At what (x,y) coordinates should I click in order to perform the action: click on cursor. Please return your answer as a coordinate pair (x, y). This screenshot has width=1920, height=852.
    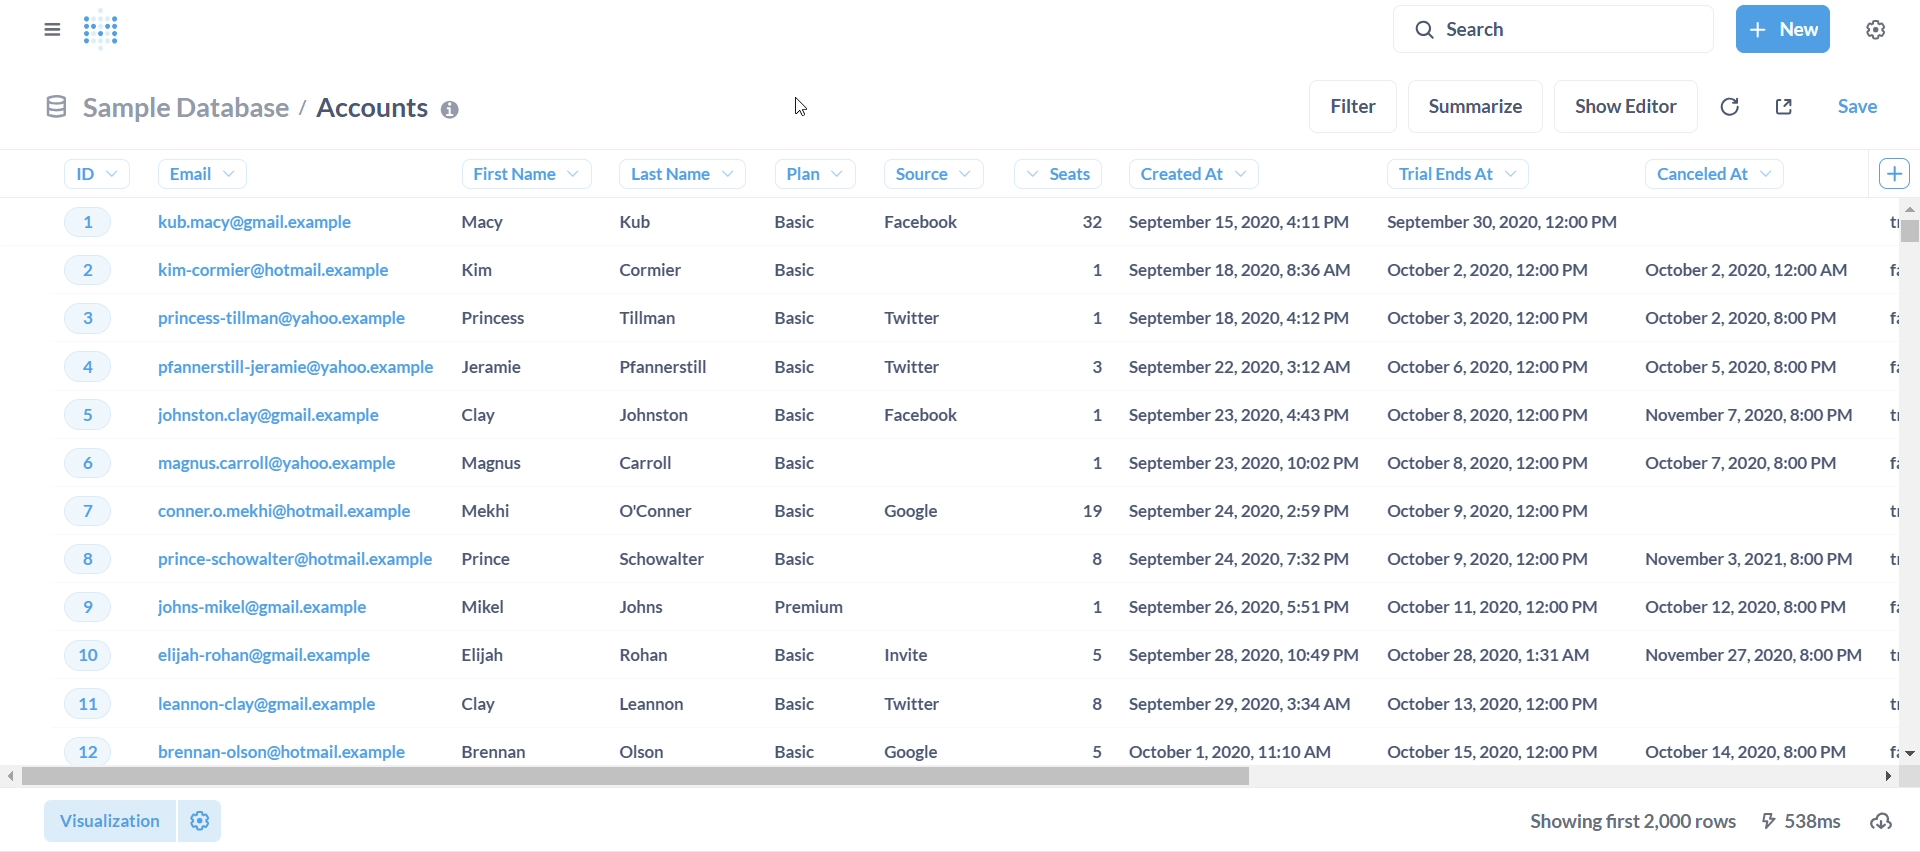
    Looking at the image, I should click on (801, 106).